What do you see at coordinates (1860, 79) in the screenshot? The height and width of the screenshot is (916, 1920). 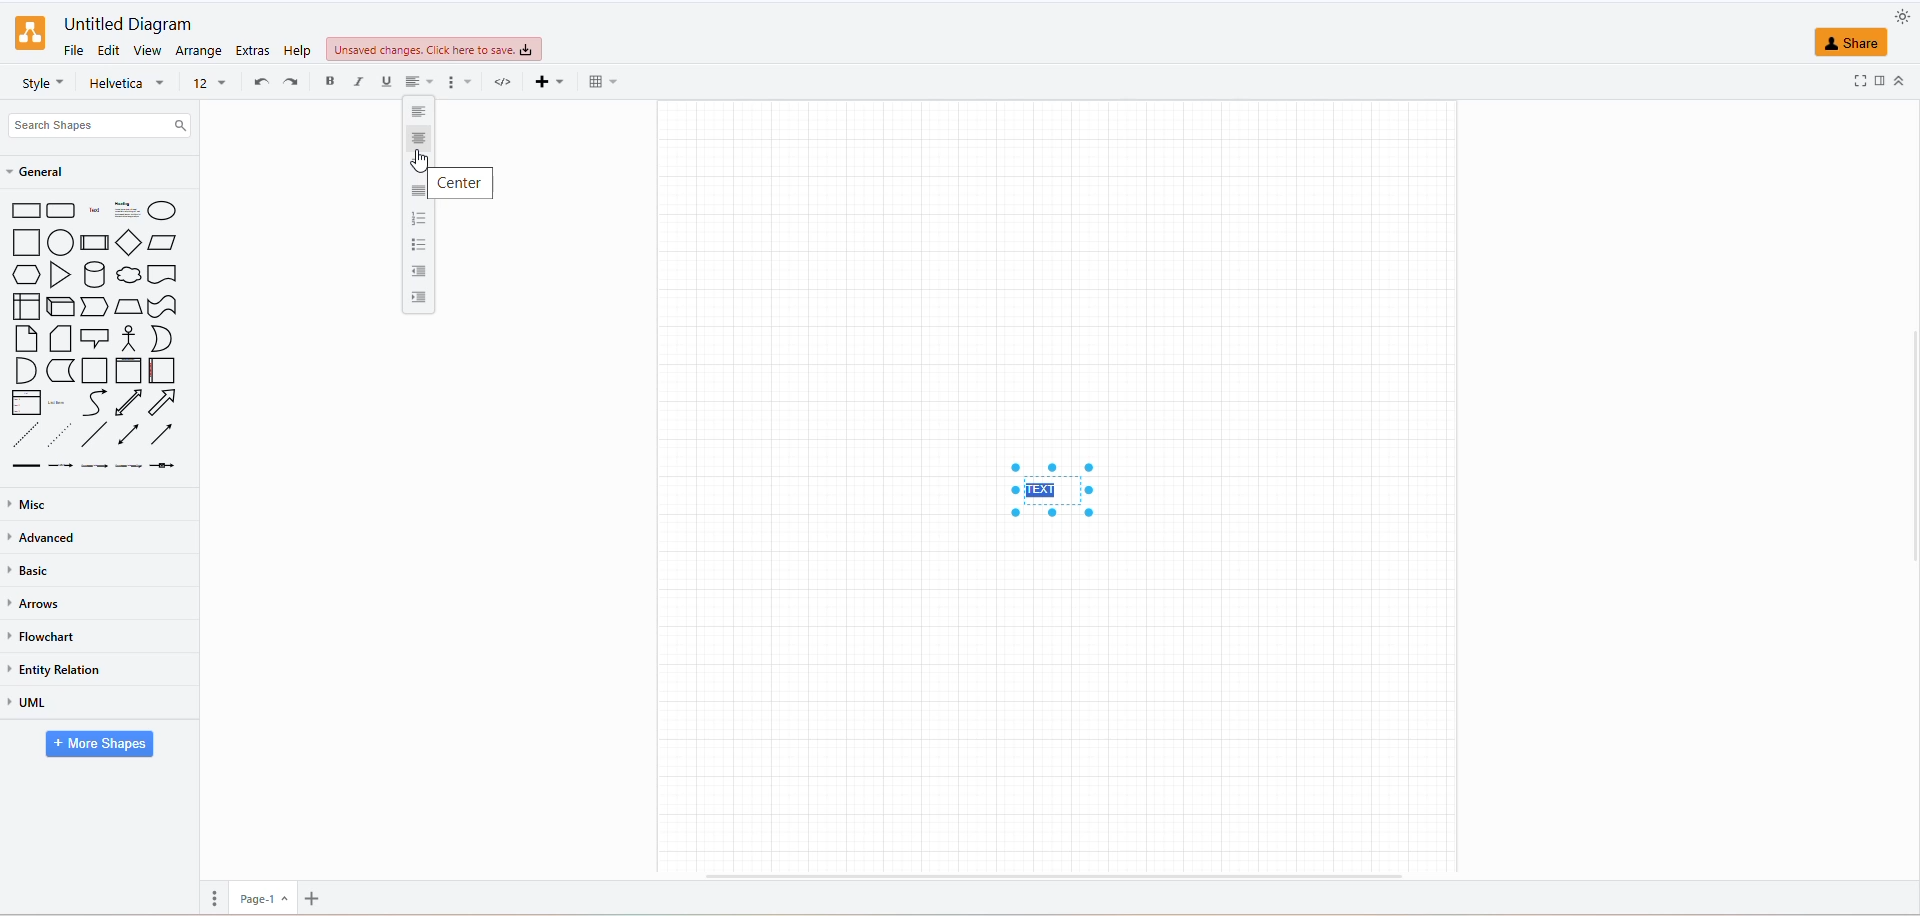 I see `fullscreen` at bounding box center [1860, 79].